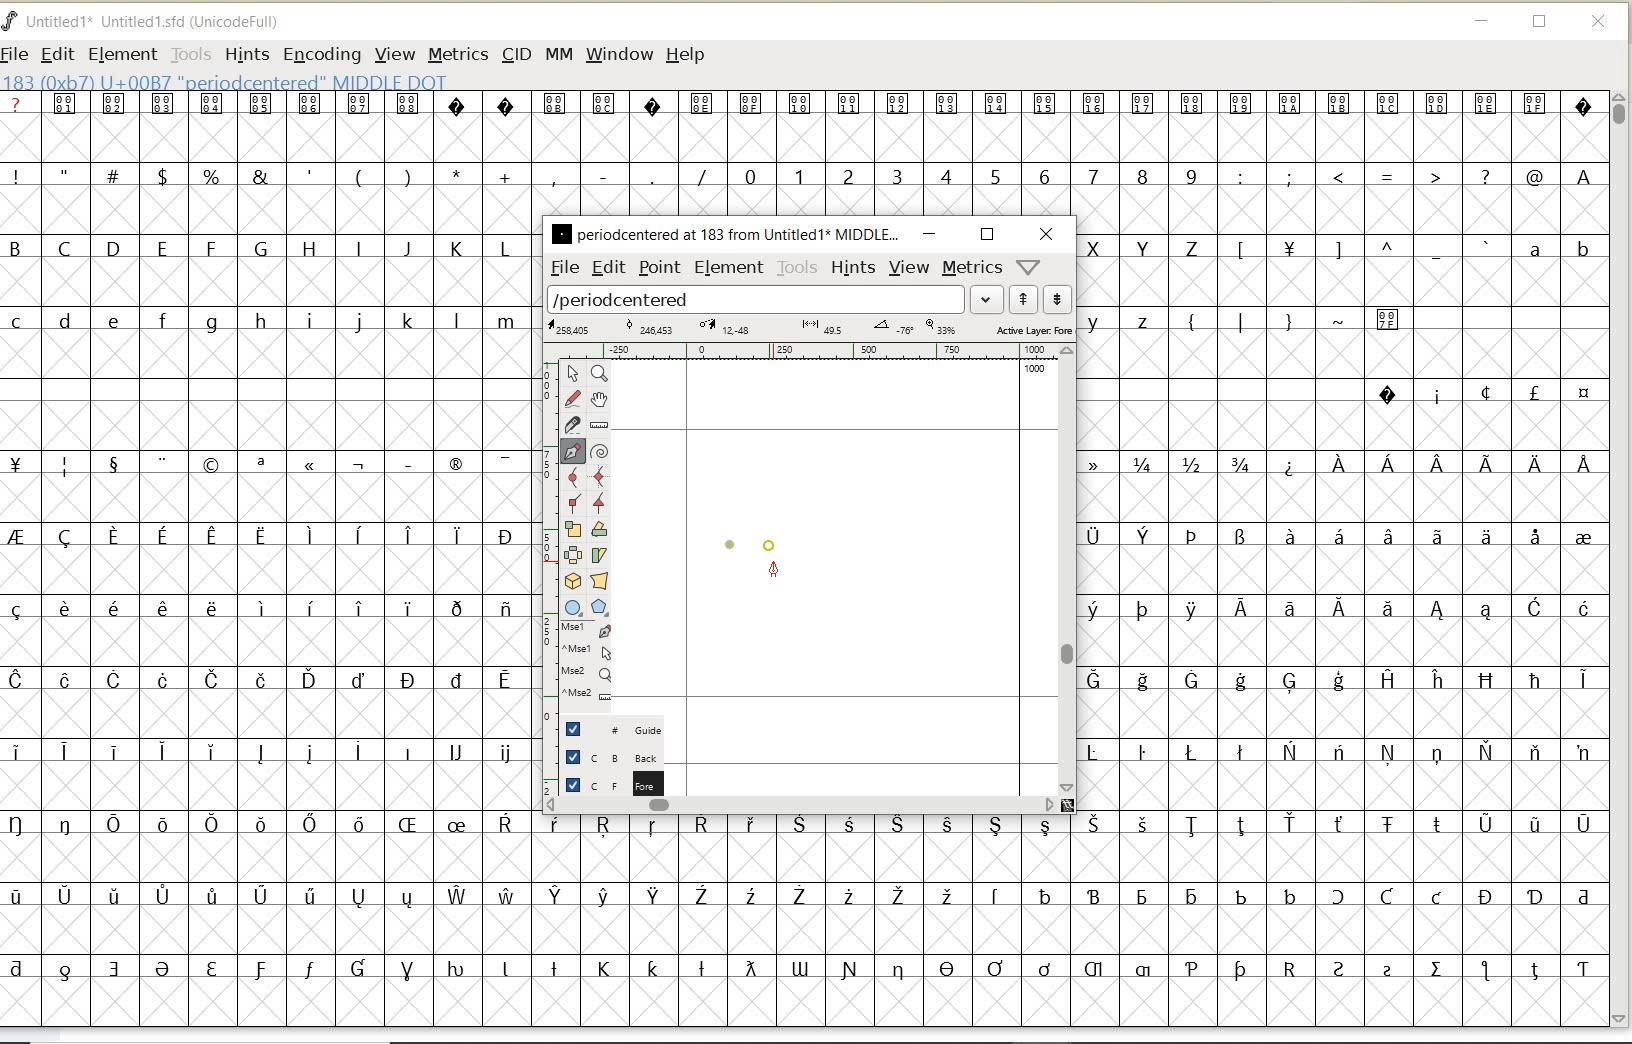  What do you see at coordinates (57, 56) in the screenshot?
I see `EDIT` at bounding box center [57, 56].